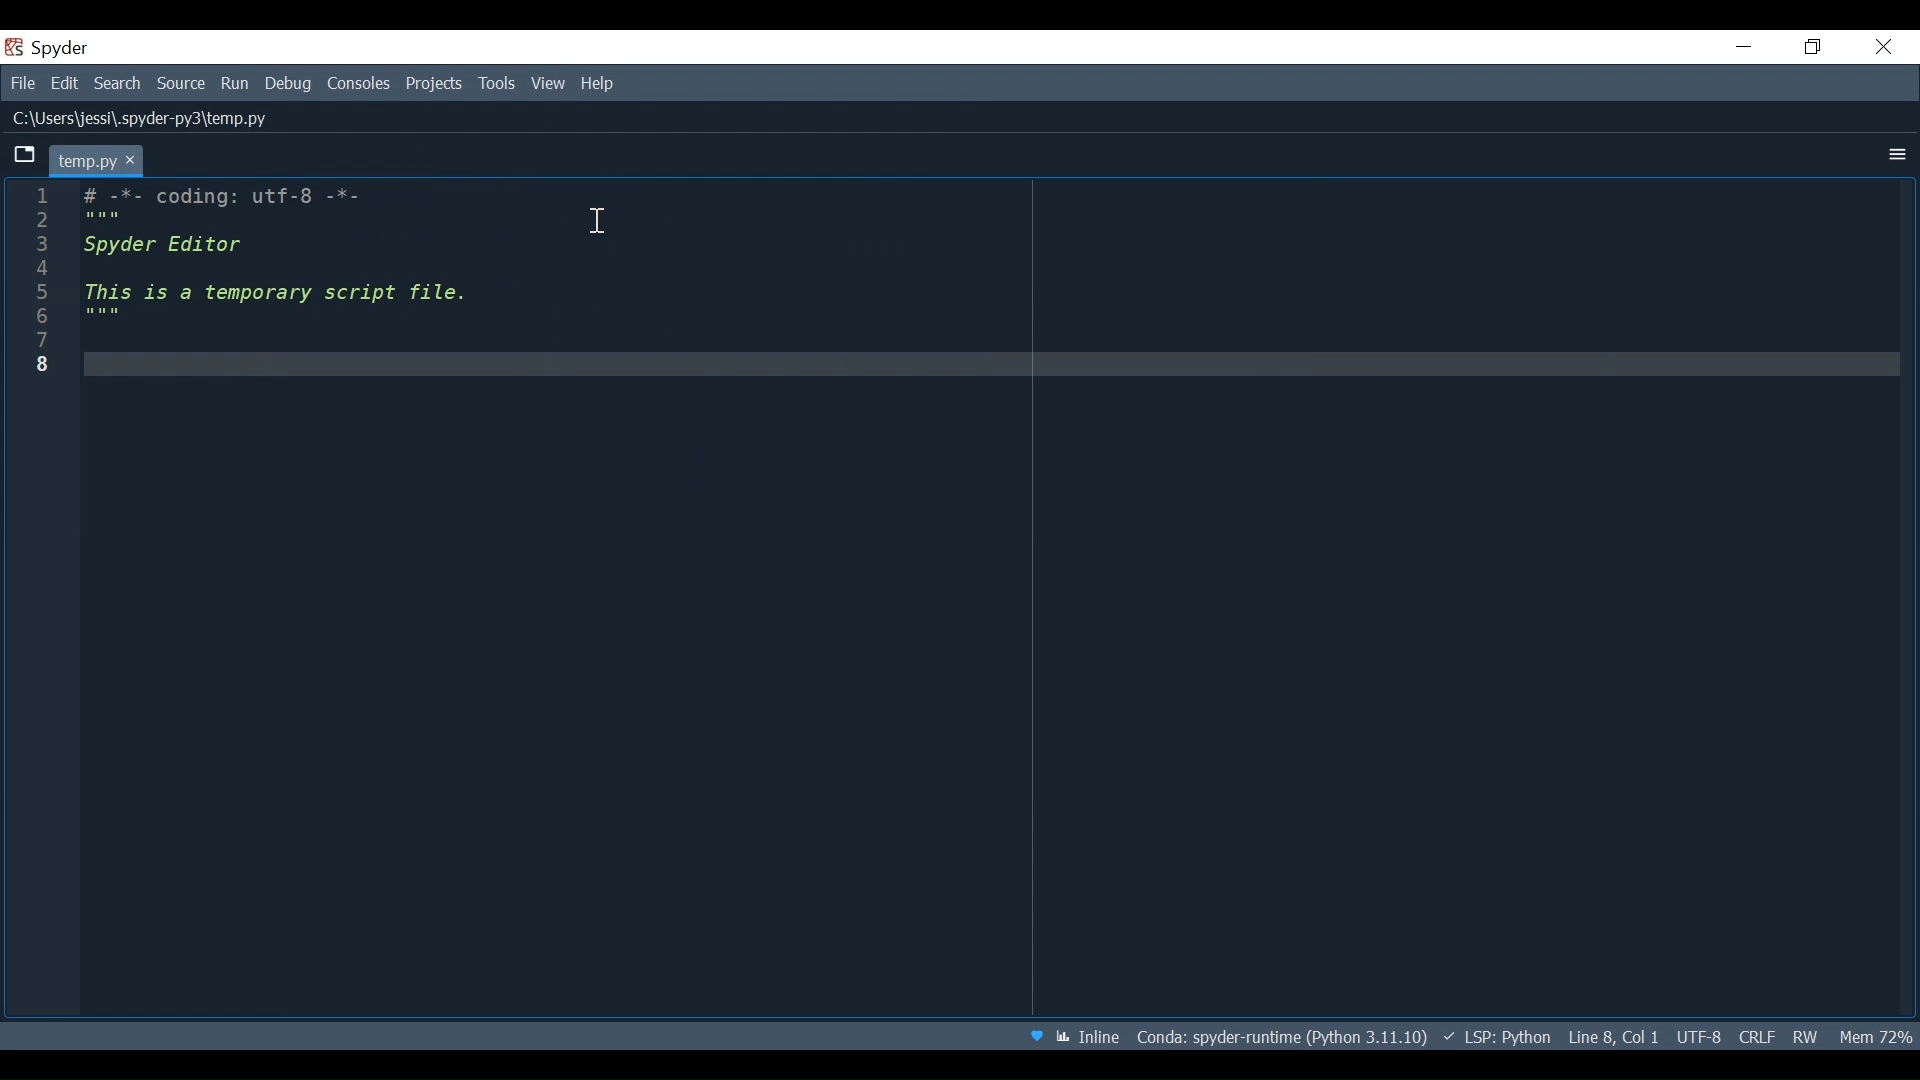 The width and height of the screenshot is (1920, 1080). Describe the element at coordinates (1886, 47) in the screenshot. I see `Close` at that location.